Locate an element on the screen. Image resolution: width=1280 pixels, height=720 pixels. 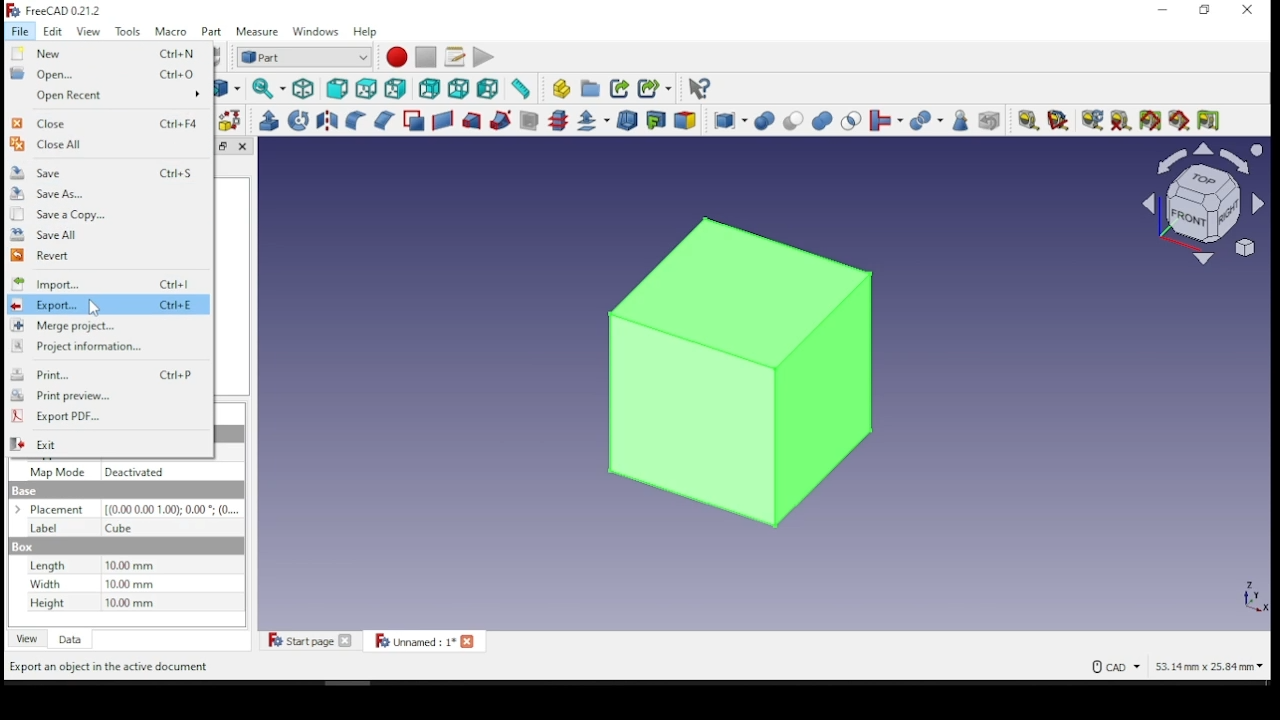
front is located at coordinates (337, 91).